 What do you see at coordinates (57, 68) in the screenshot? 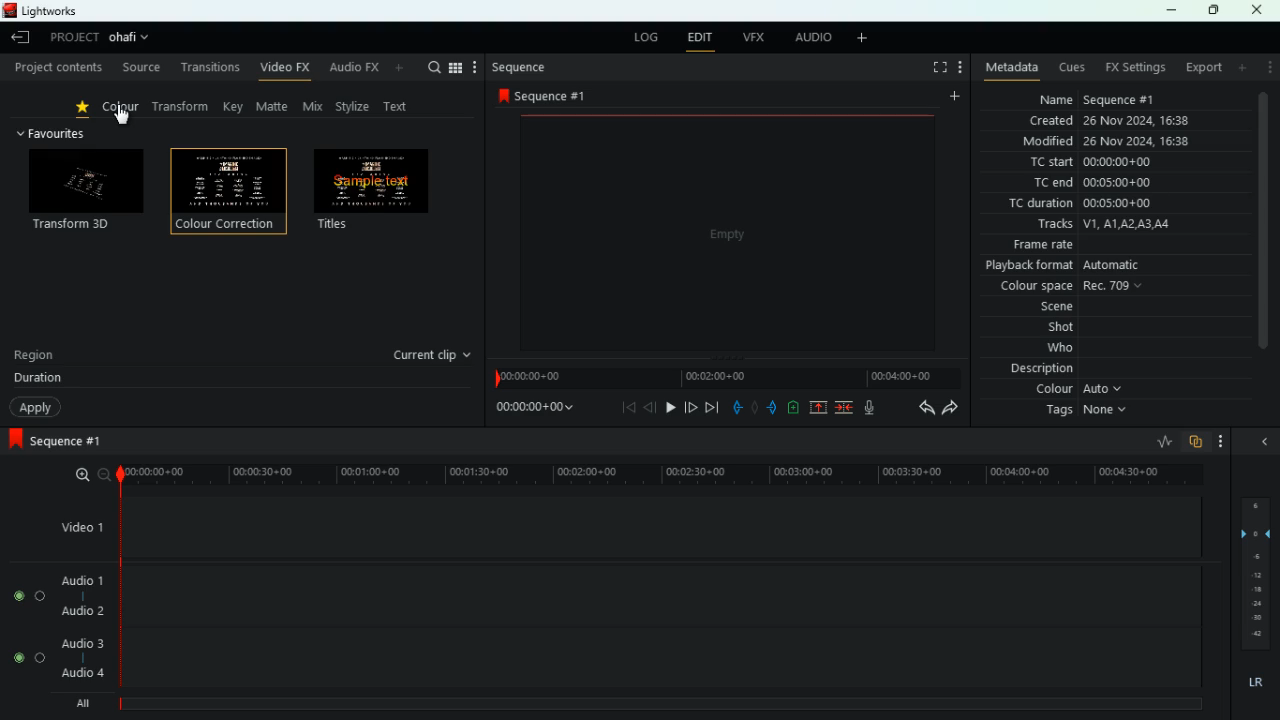
I see `project contents` at bounding box center [57, 68].